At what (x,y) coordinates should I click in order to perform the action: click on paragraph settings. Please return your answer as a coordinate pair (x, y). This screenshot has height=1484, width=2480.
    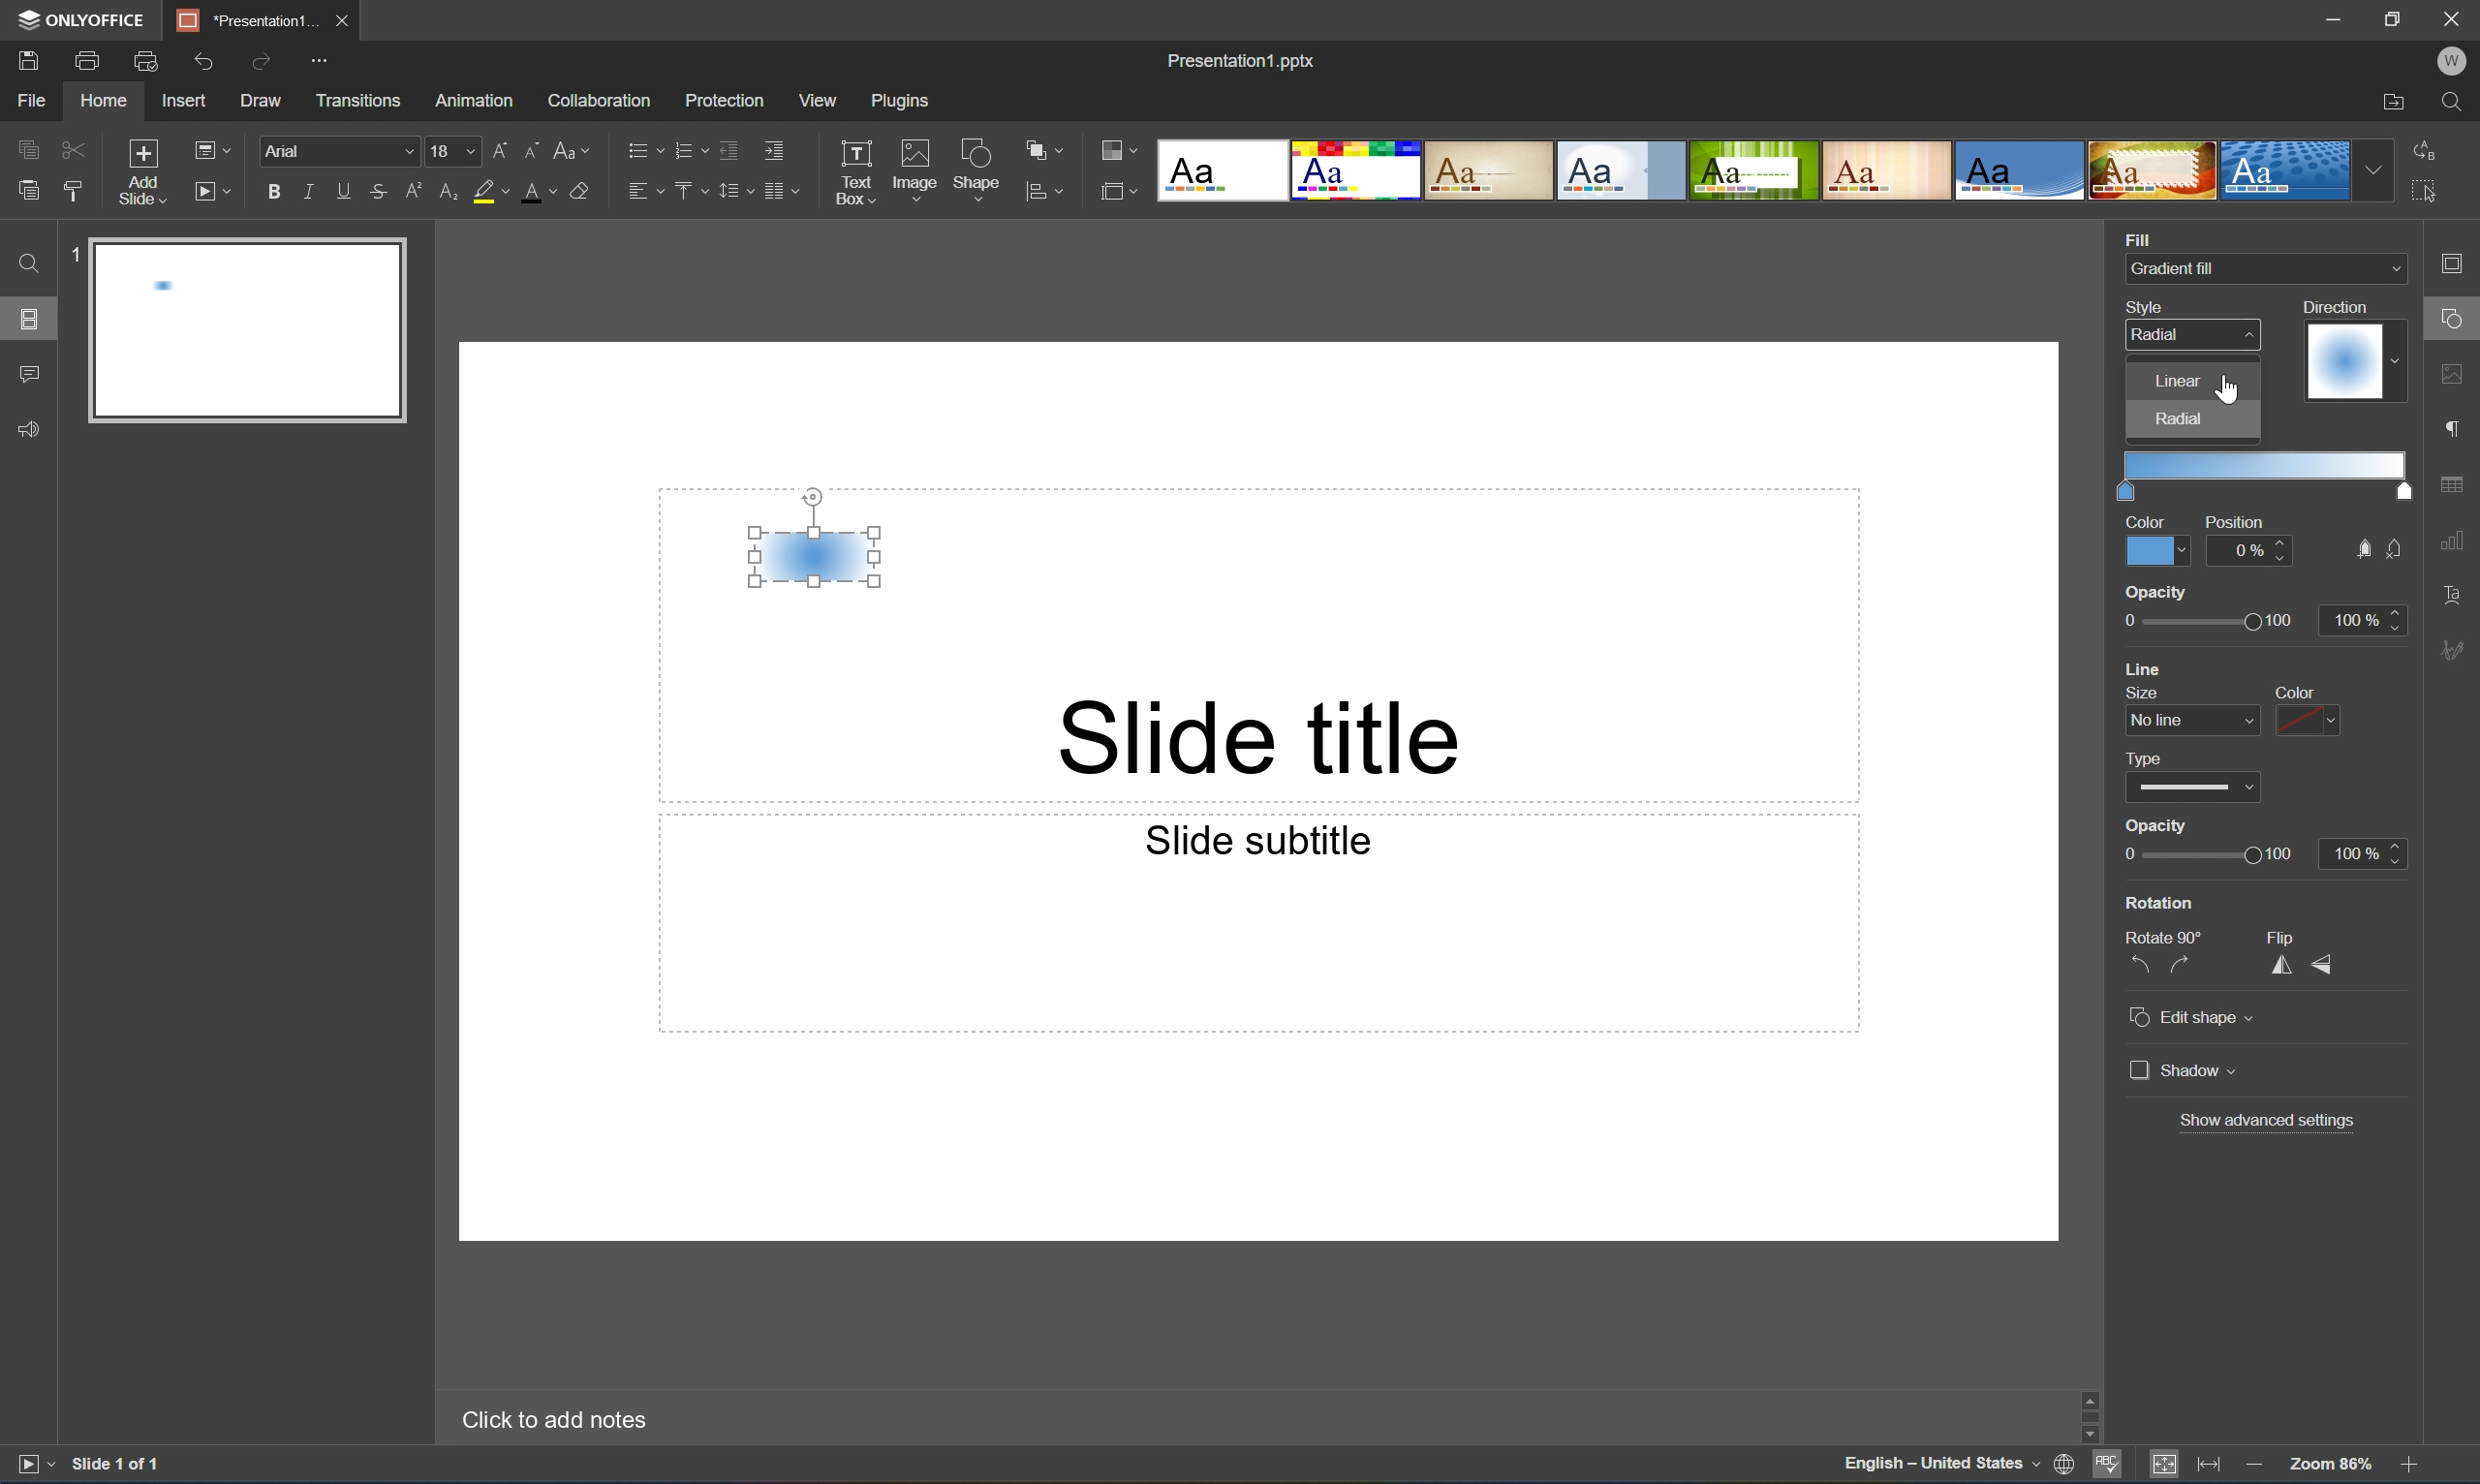
    Looking at the image, I should click on (2457, 425).